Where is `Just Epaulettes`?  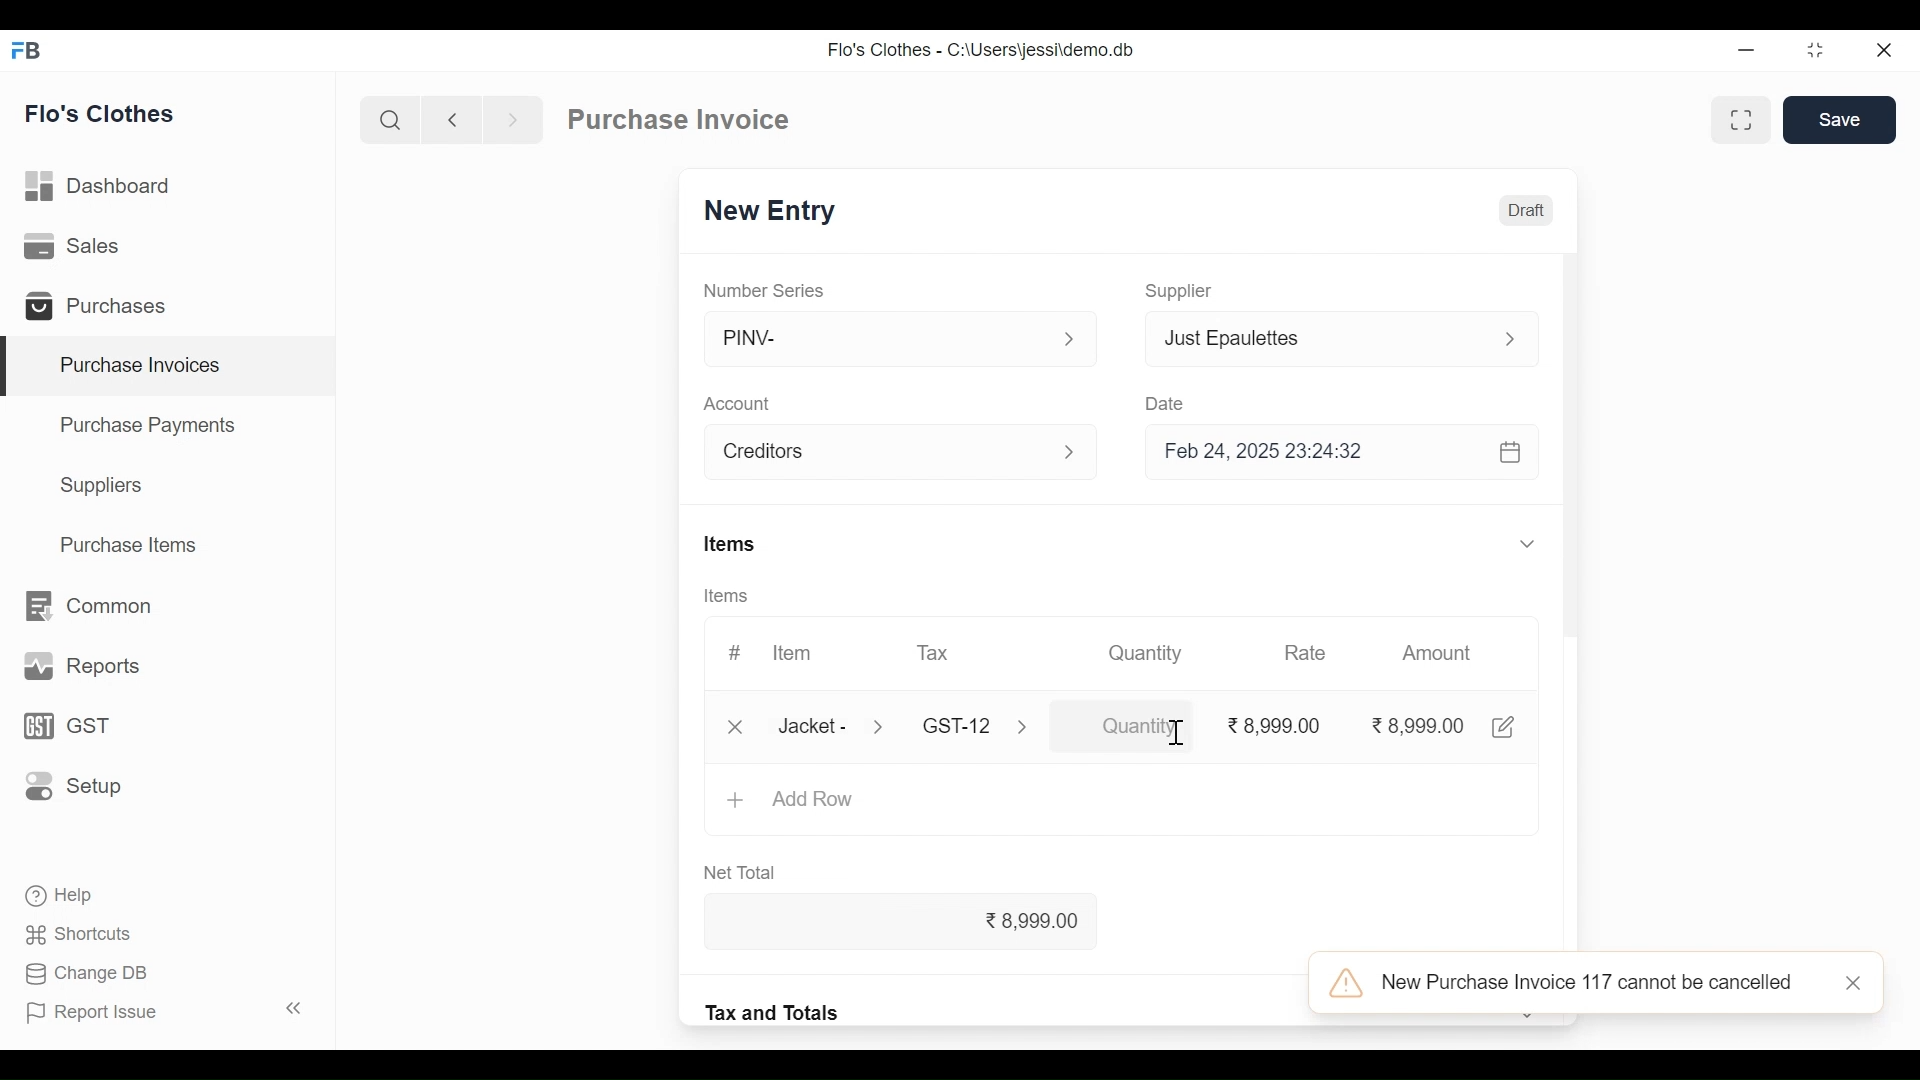 Just Epaulettes is located at coordinates (1317, 338).